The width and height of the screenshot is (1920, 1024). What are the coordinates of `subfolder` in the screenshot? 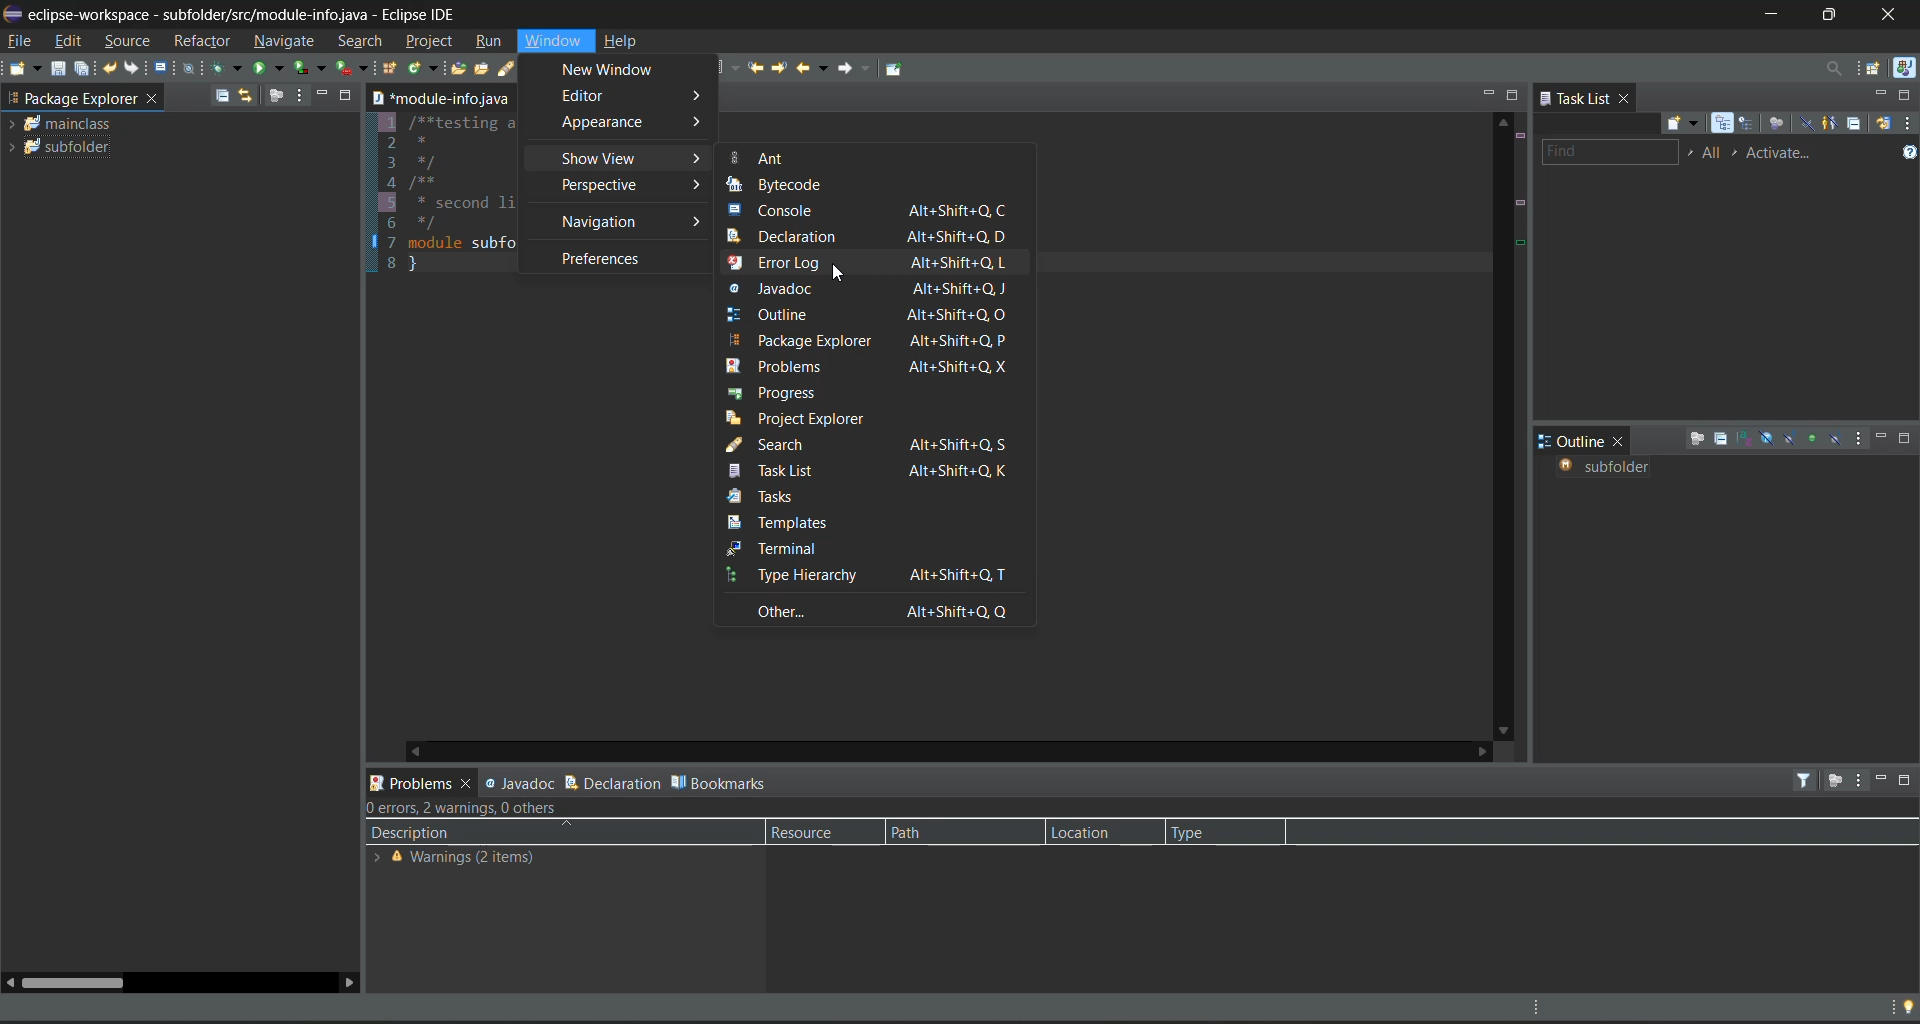 It's located at (72, 146).